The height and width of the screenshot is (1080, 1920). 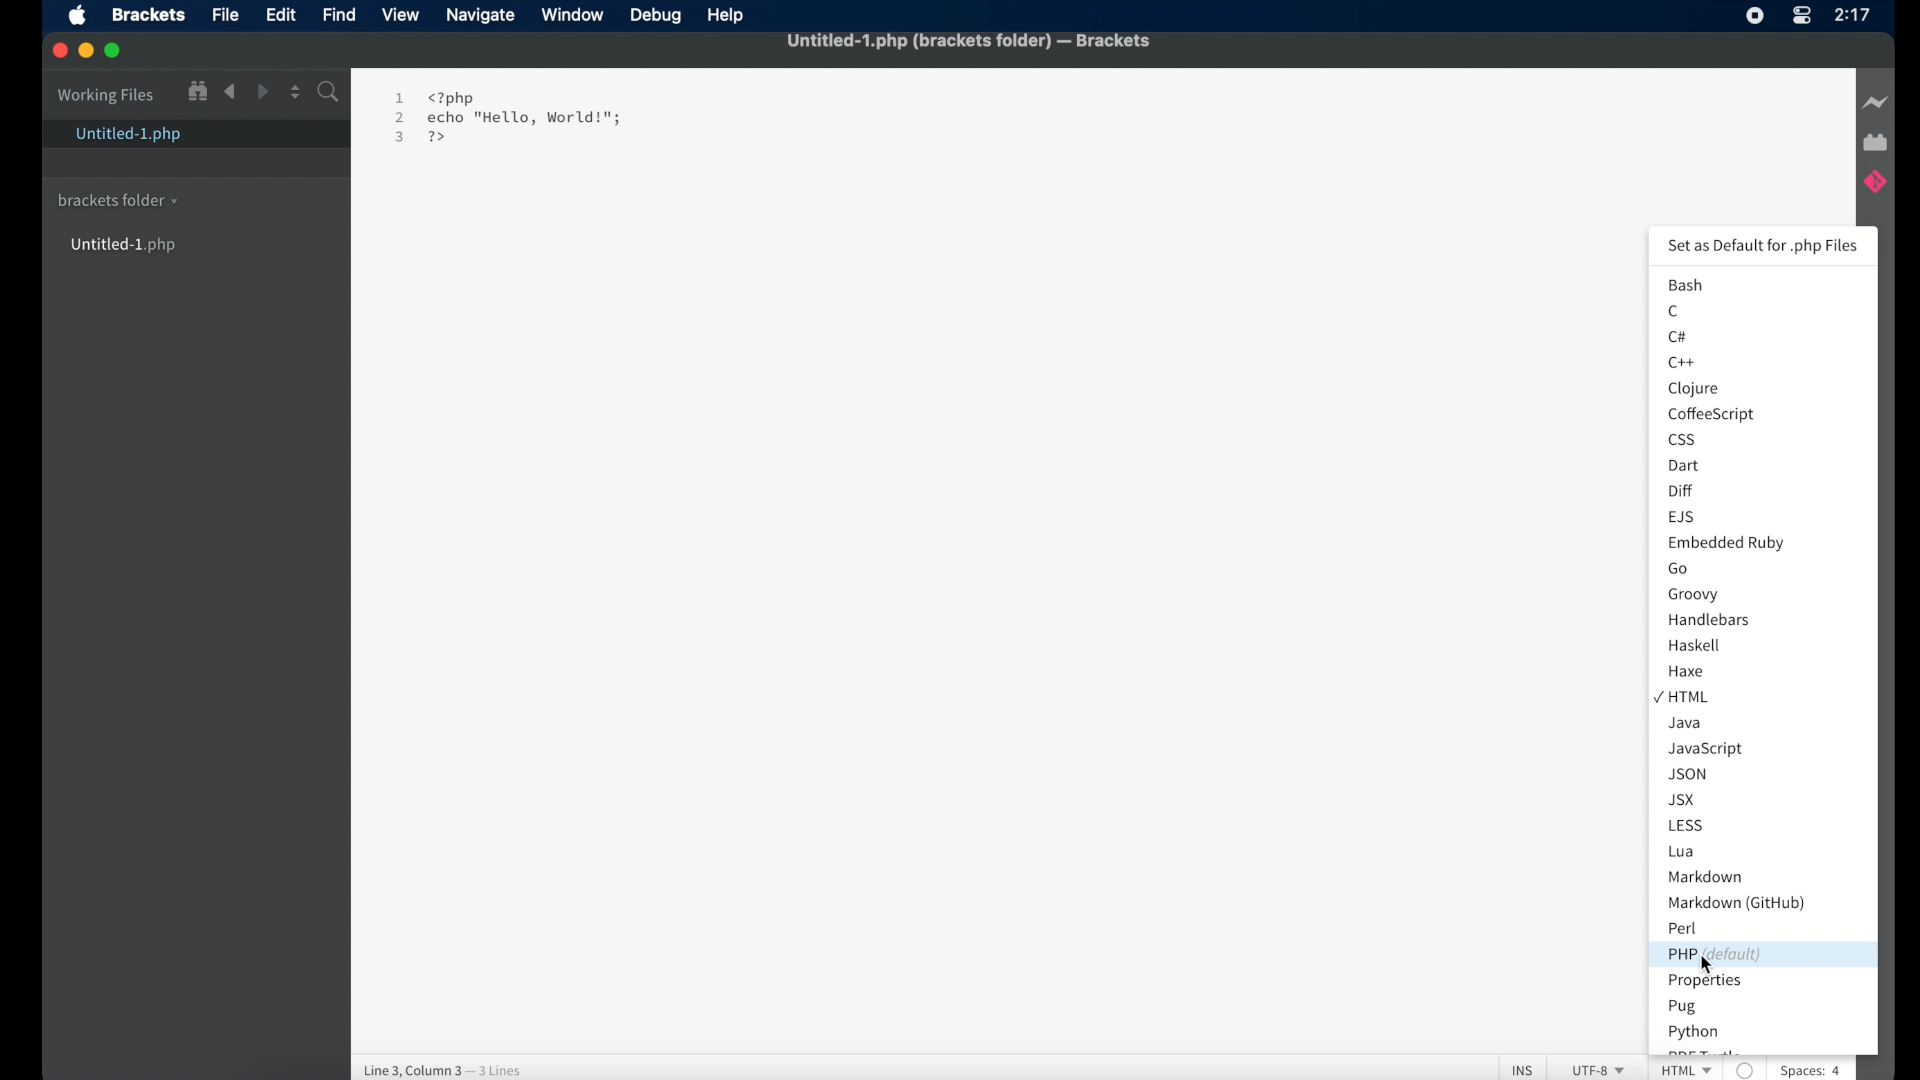 I want to click on navigate, so click(x=481, y=17).